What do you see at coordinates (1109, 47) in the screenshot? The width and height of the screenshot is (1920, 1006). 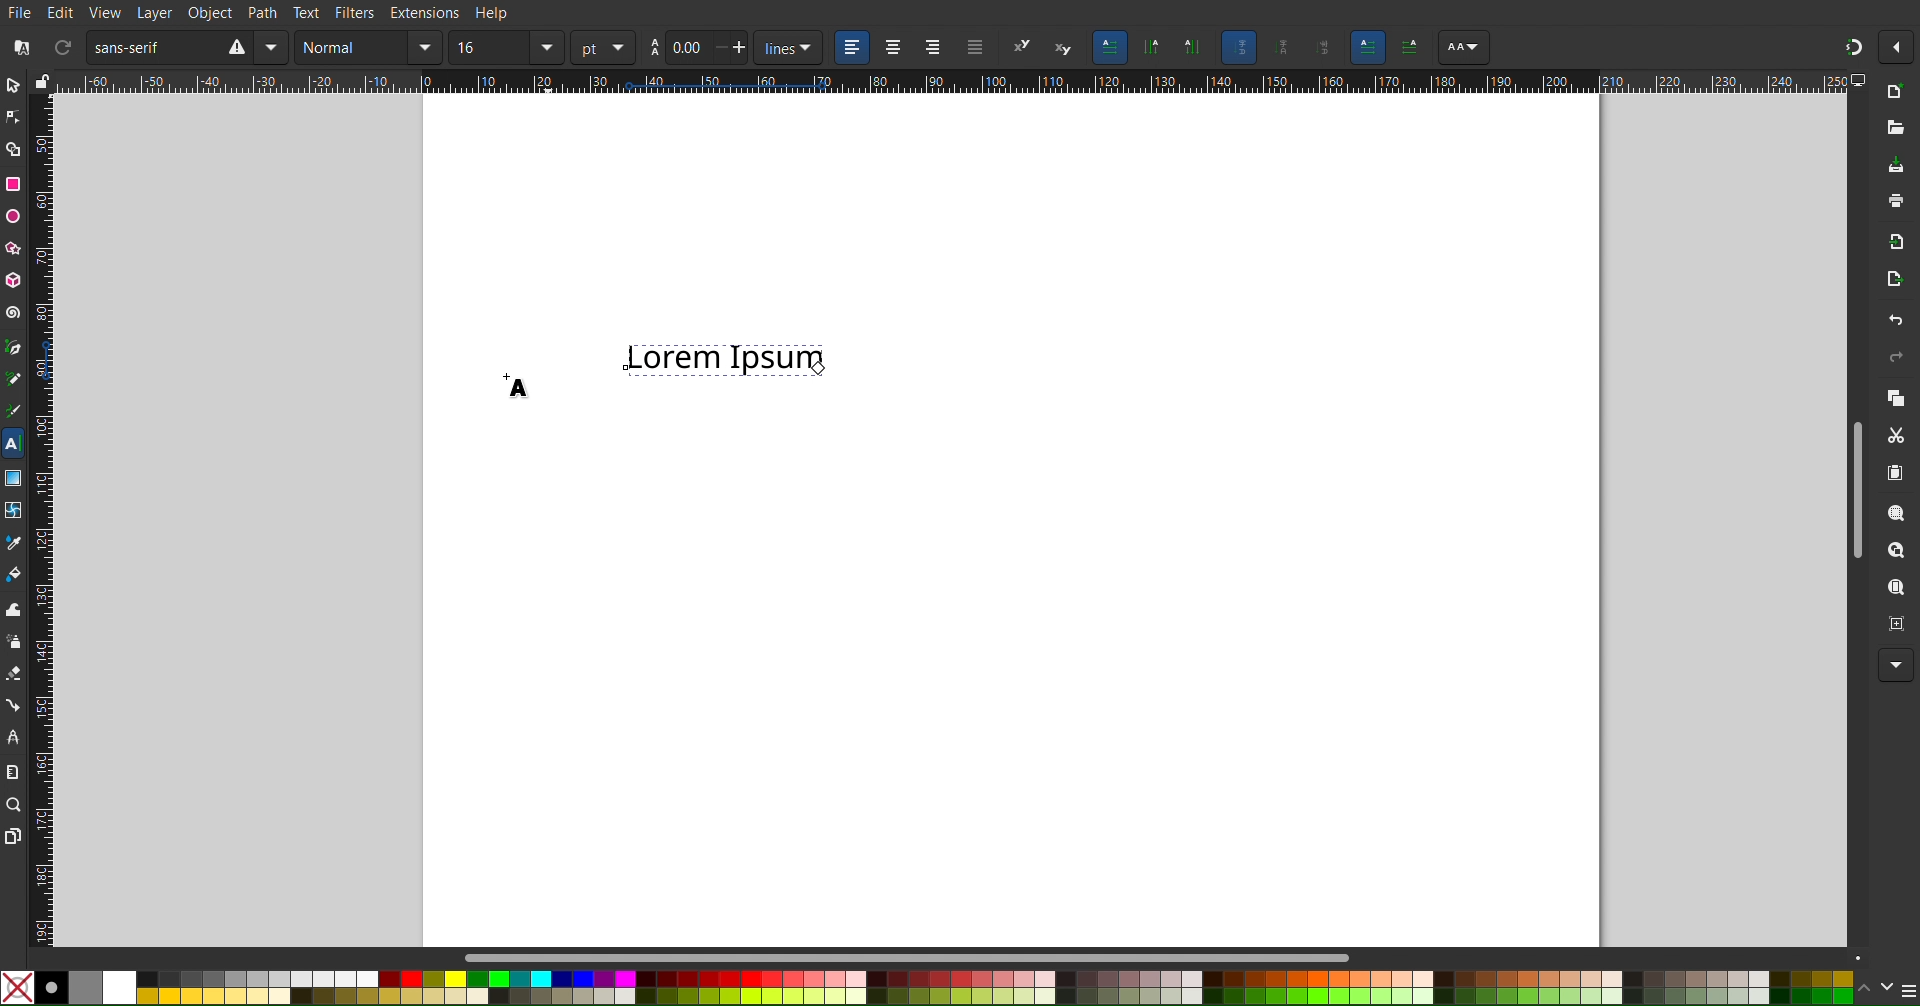 I see `Units` at bounding box center [1109, 47].